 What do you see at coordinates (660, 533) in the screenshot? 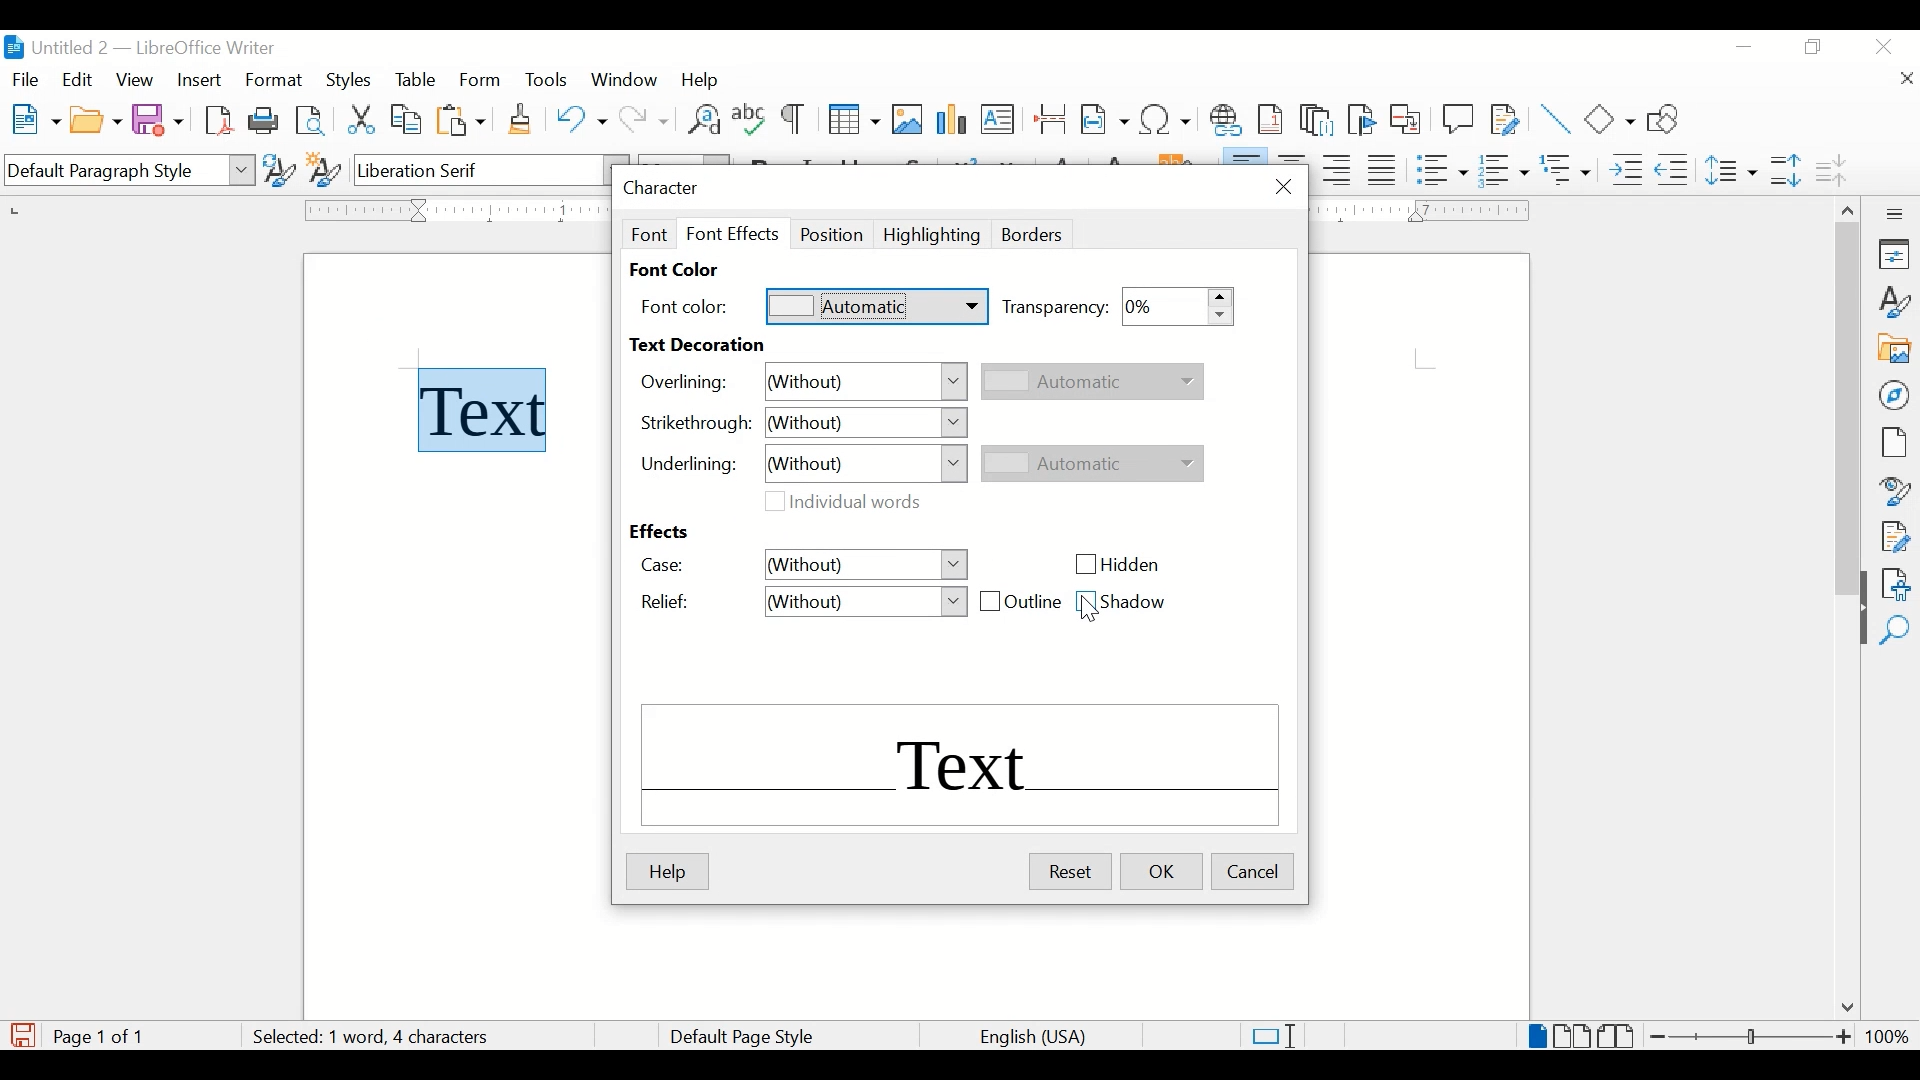
I see `effects` at bounding box center [660, 533].